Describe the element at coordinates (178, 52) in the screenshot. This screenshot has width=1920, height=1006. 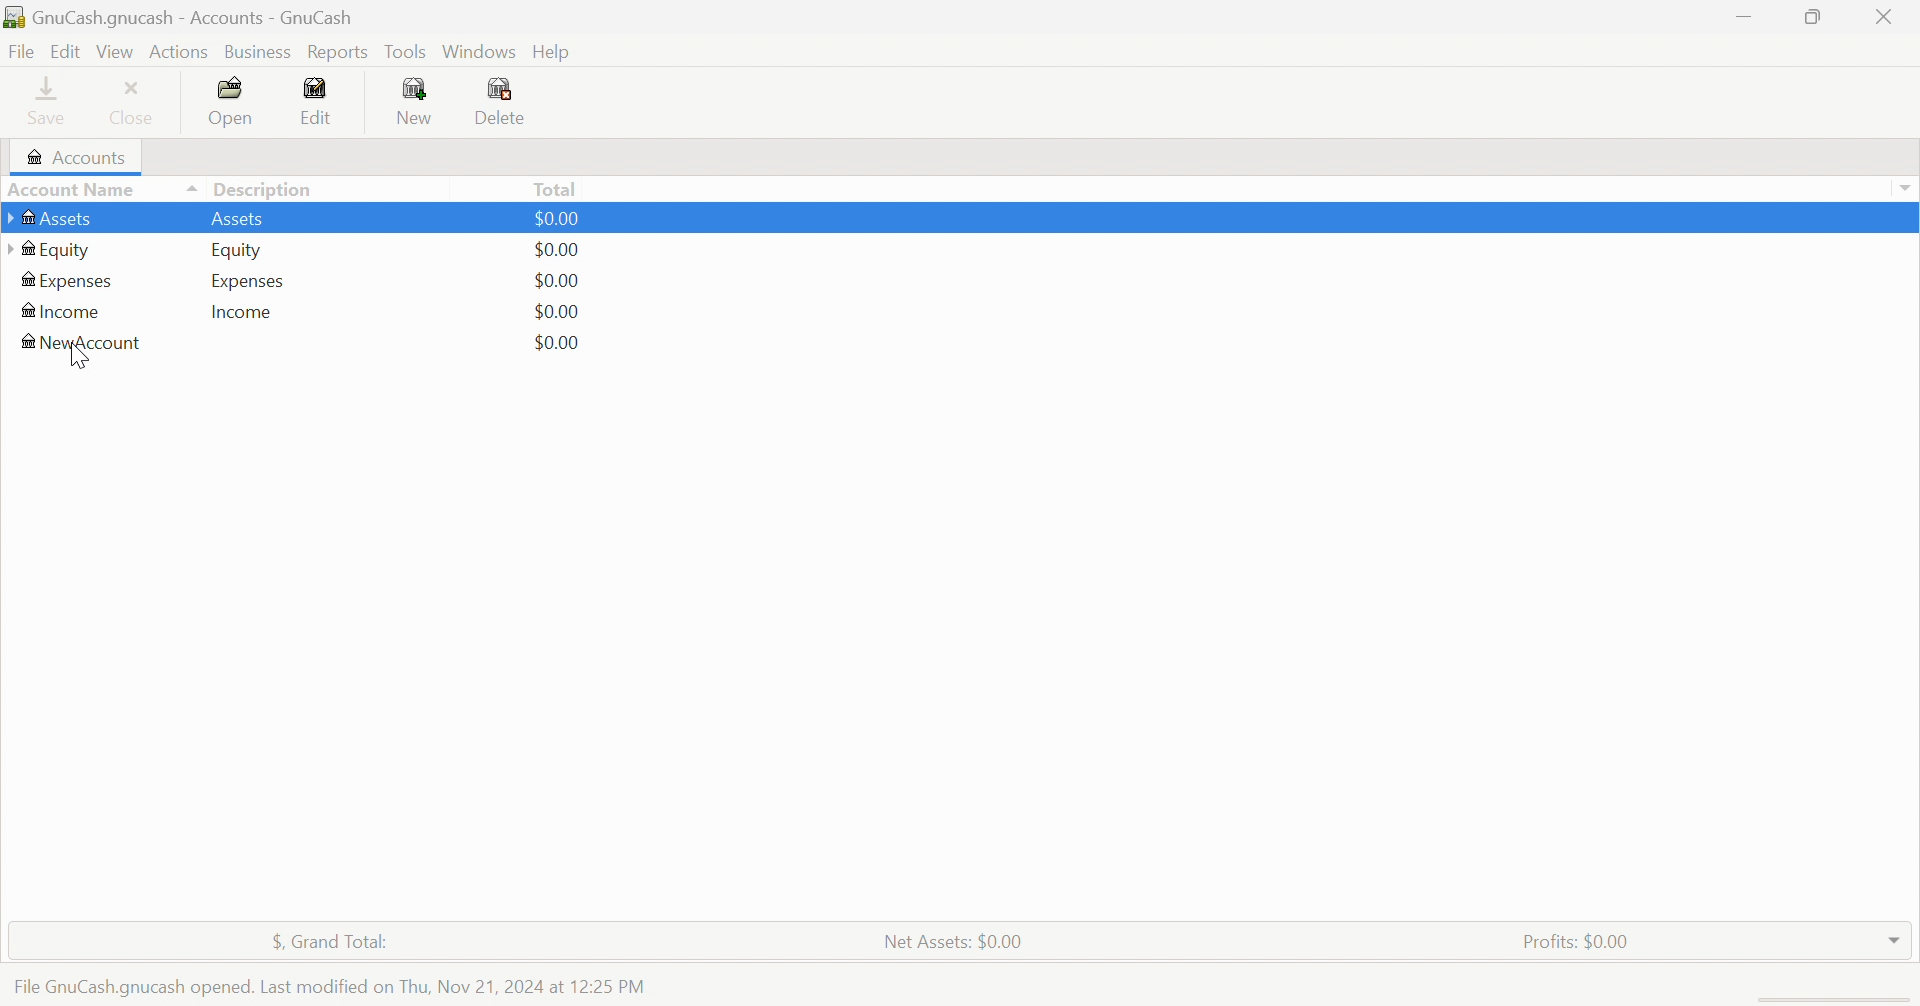
I see `Actions` at that location.